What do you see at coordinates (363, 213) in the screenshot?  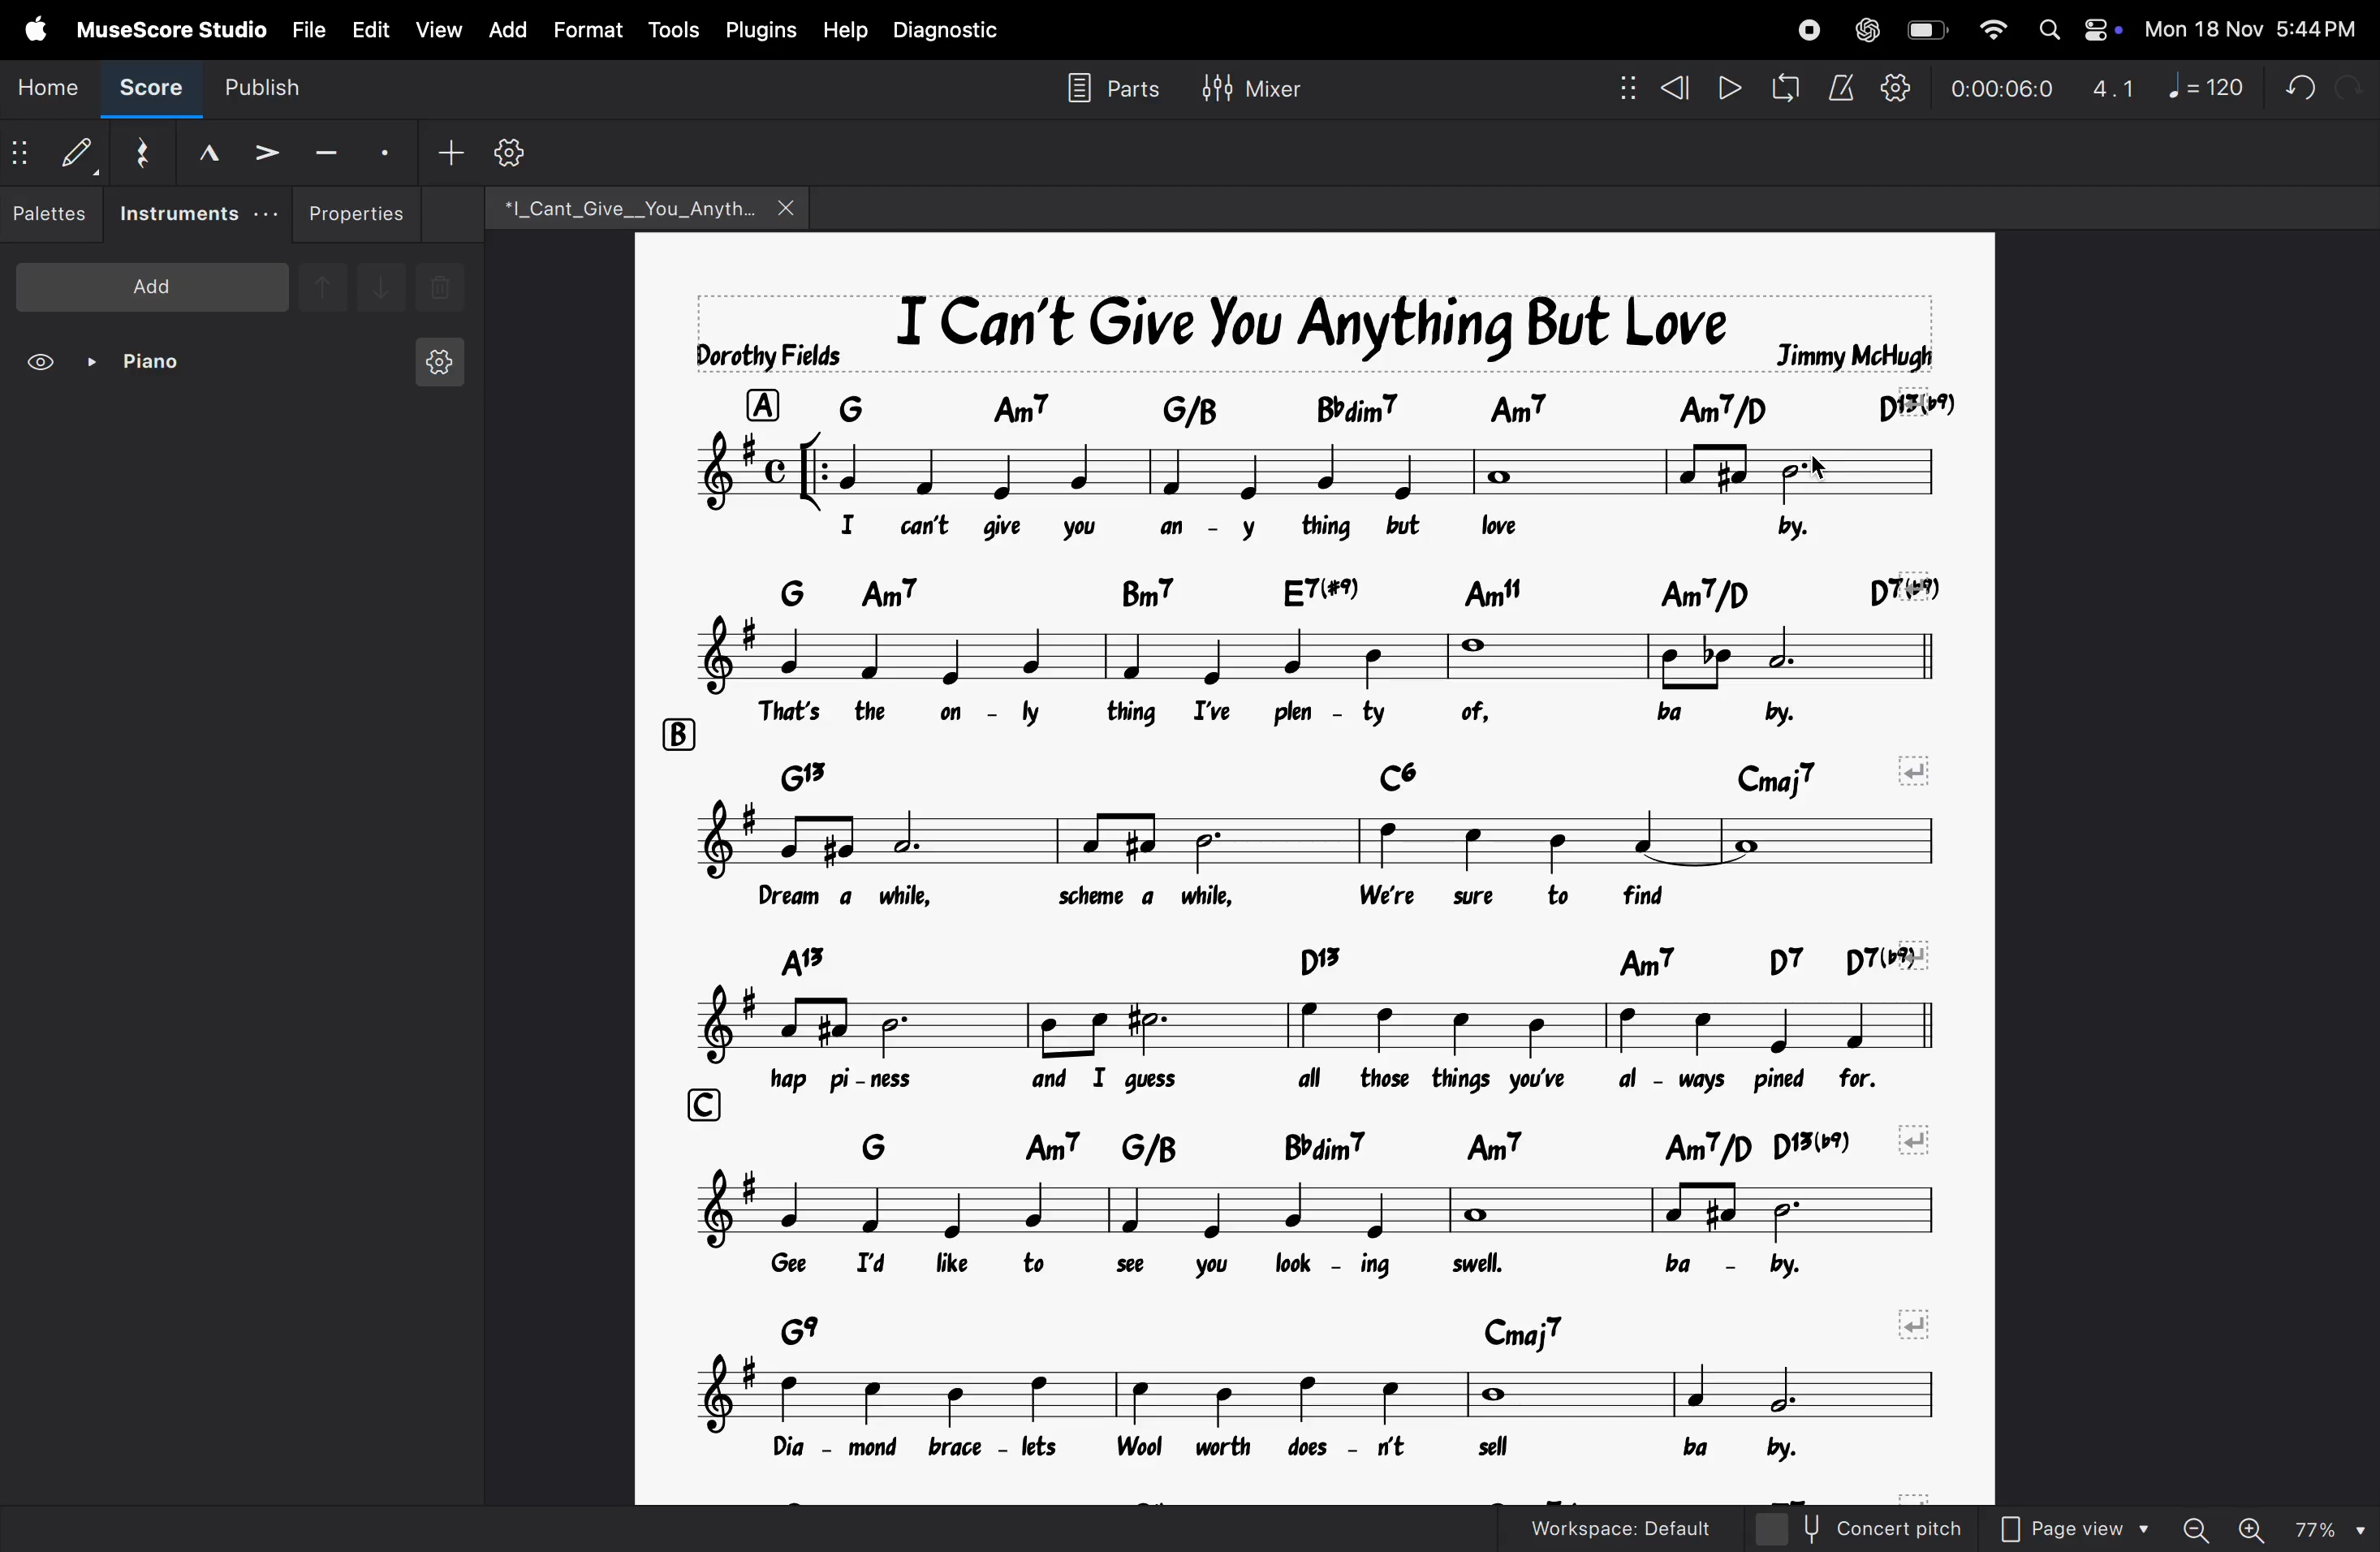 I see `properties` at bounding box center [363, 213].